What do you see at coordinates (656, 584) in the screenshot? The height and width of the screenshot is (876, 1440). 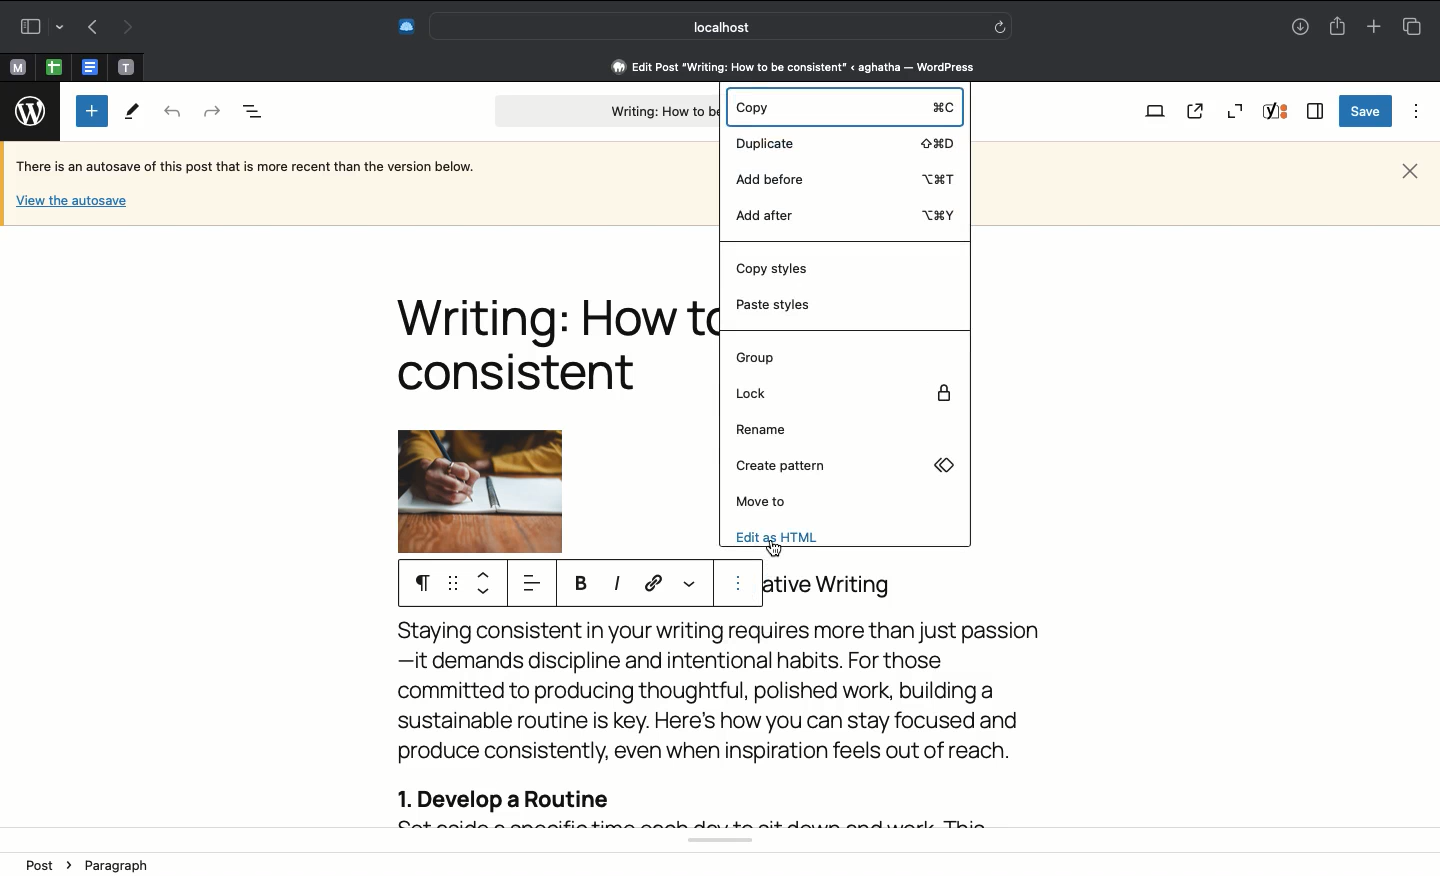 I see `Link` at bounding box center [656, 584].